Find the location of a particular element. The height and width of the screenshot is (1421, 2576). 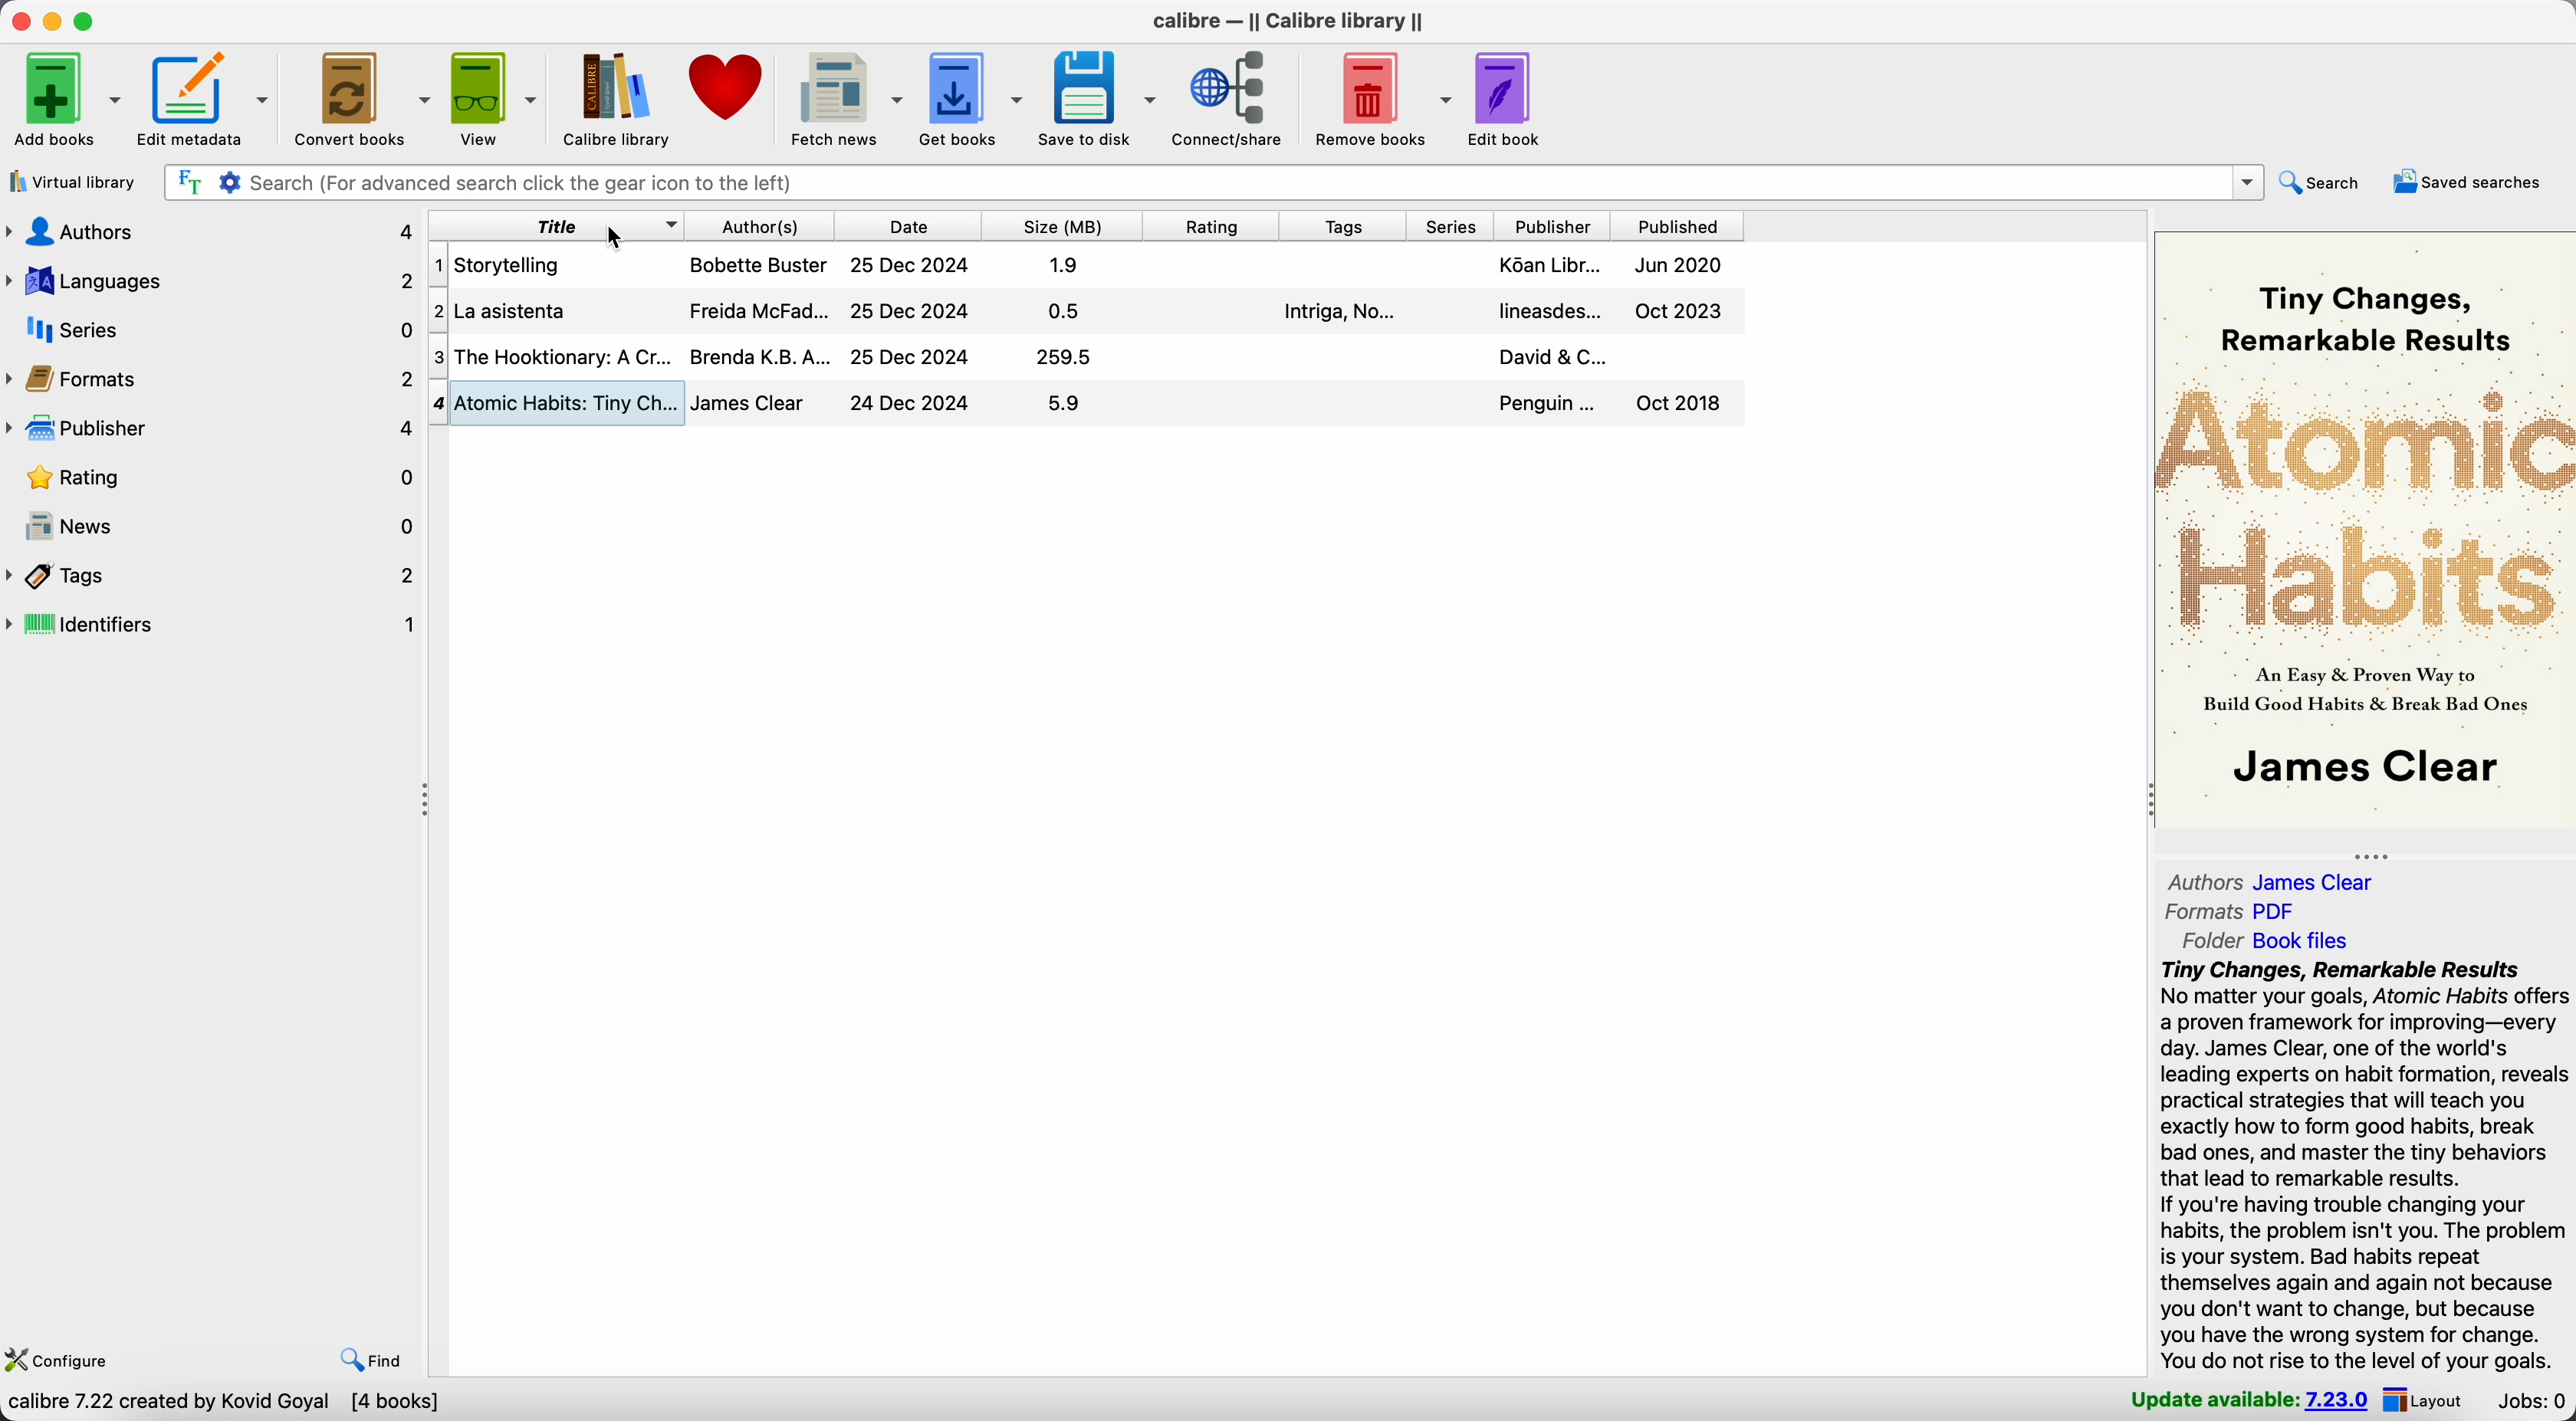

search is located at coordinates (2328, 181).